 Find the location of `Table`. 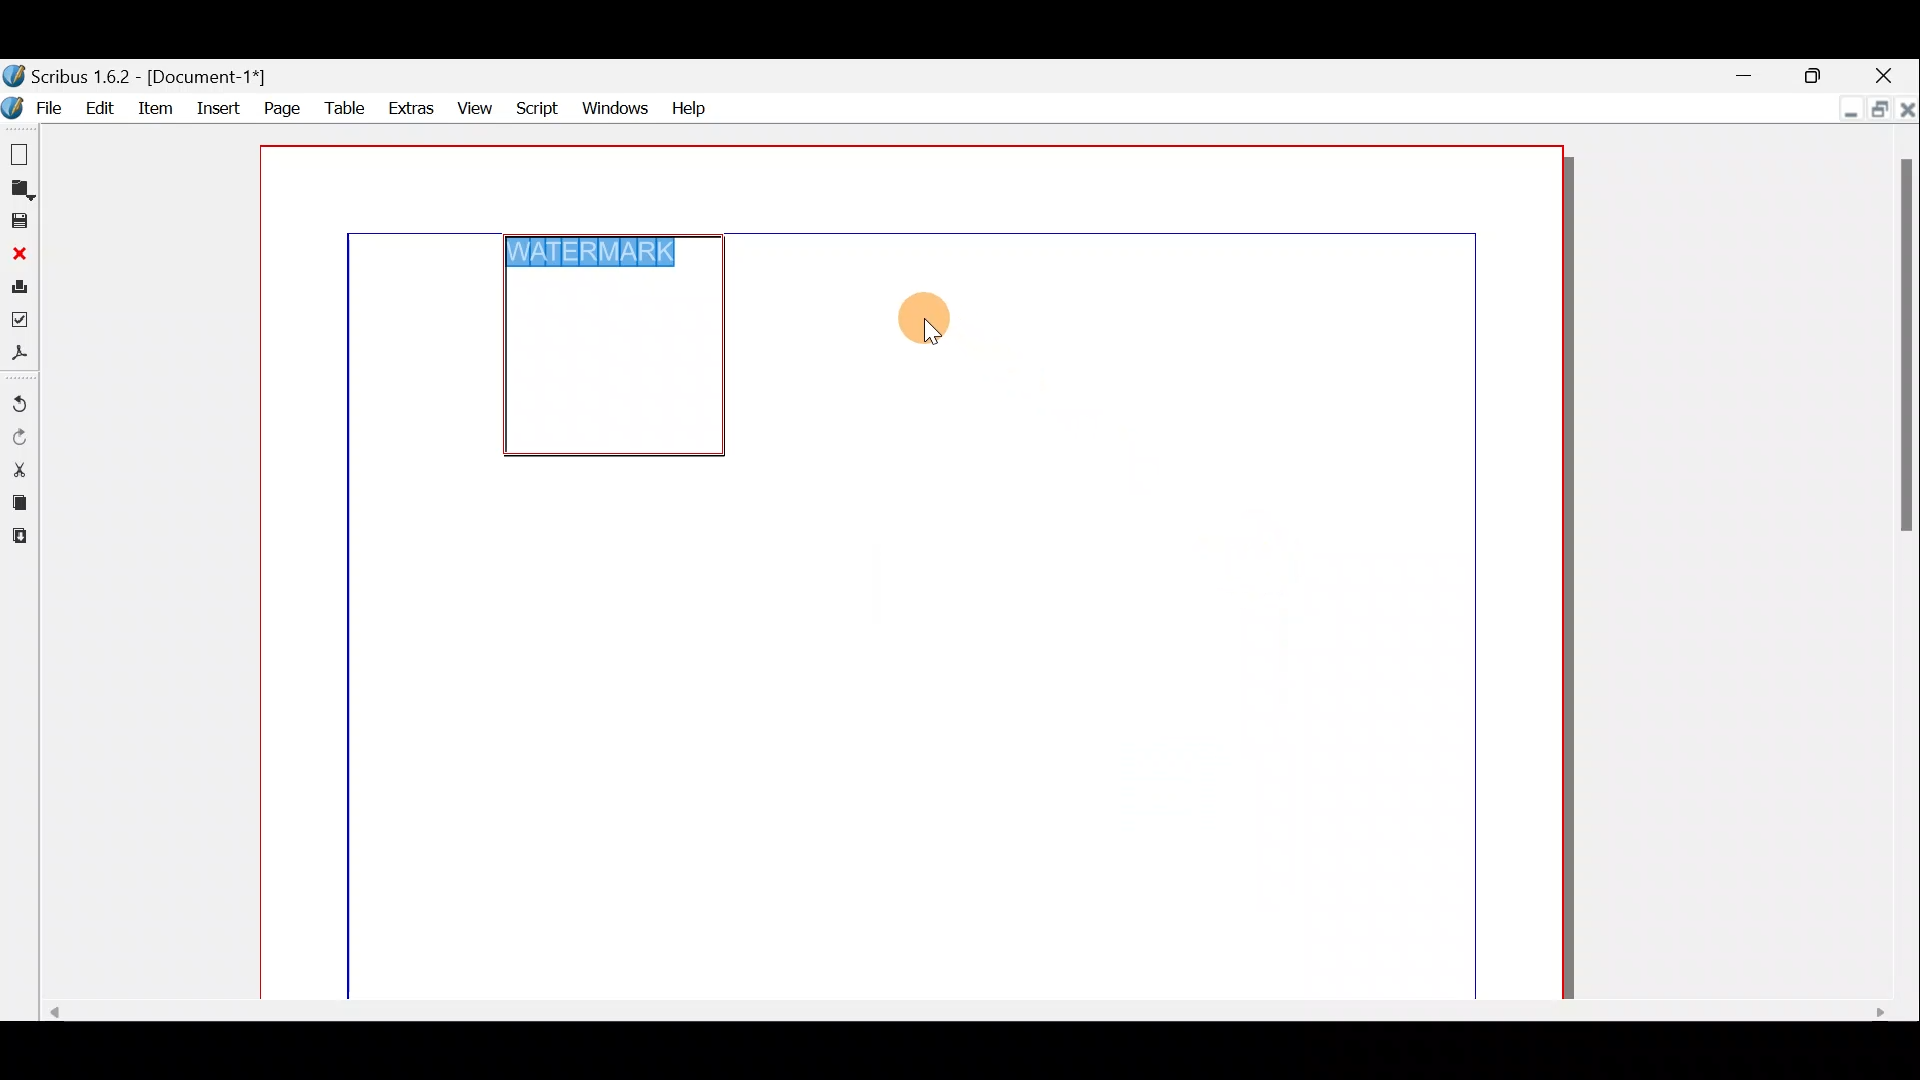

Table is located at coordinates (343, 110).